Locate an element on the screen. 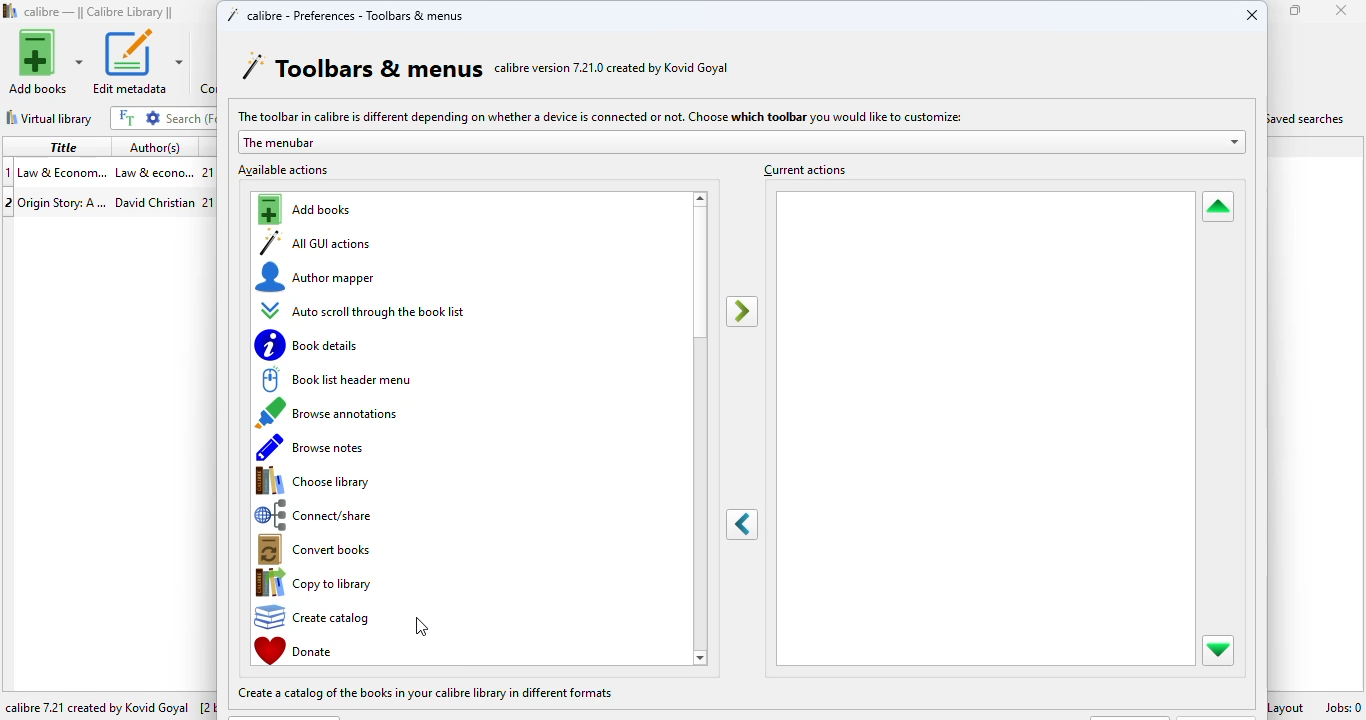  close is located at coordinates (1252, 14).